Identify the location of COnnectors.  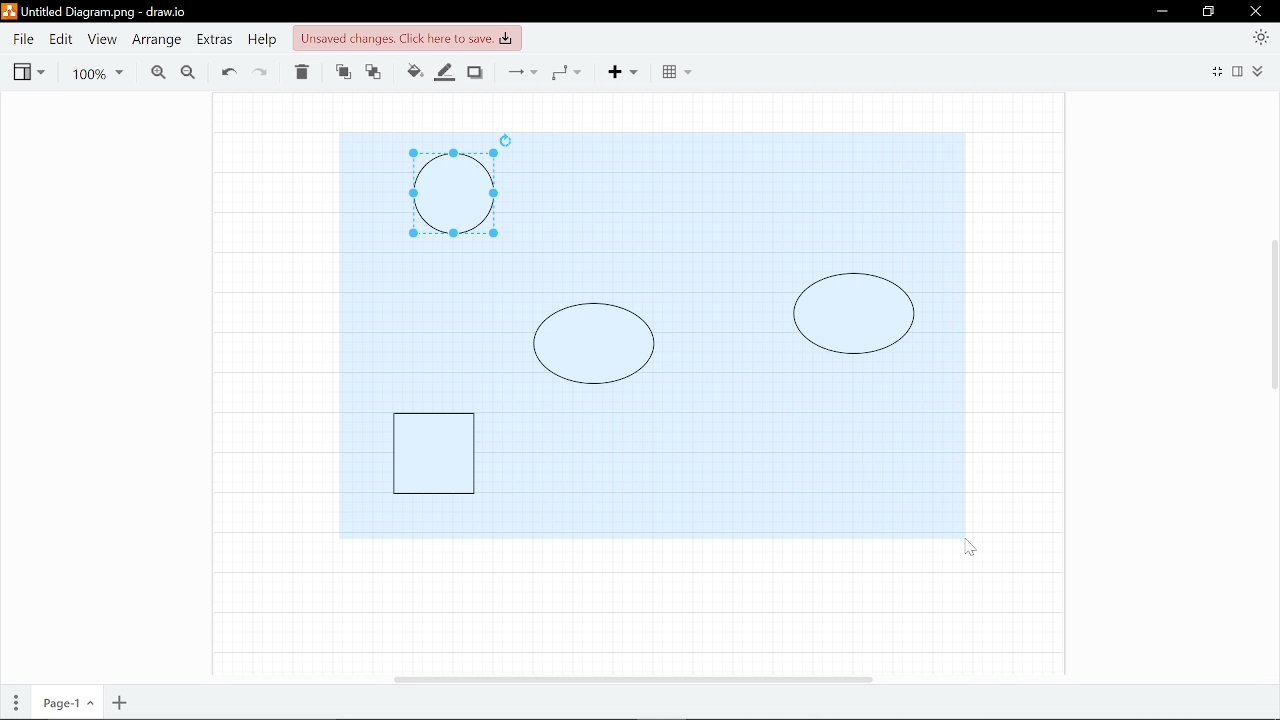
(520, 71).